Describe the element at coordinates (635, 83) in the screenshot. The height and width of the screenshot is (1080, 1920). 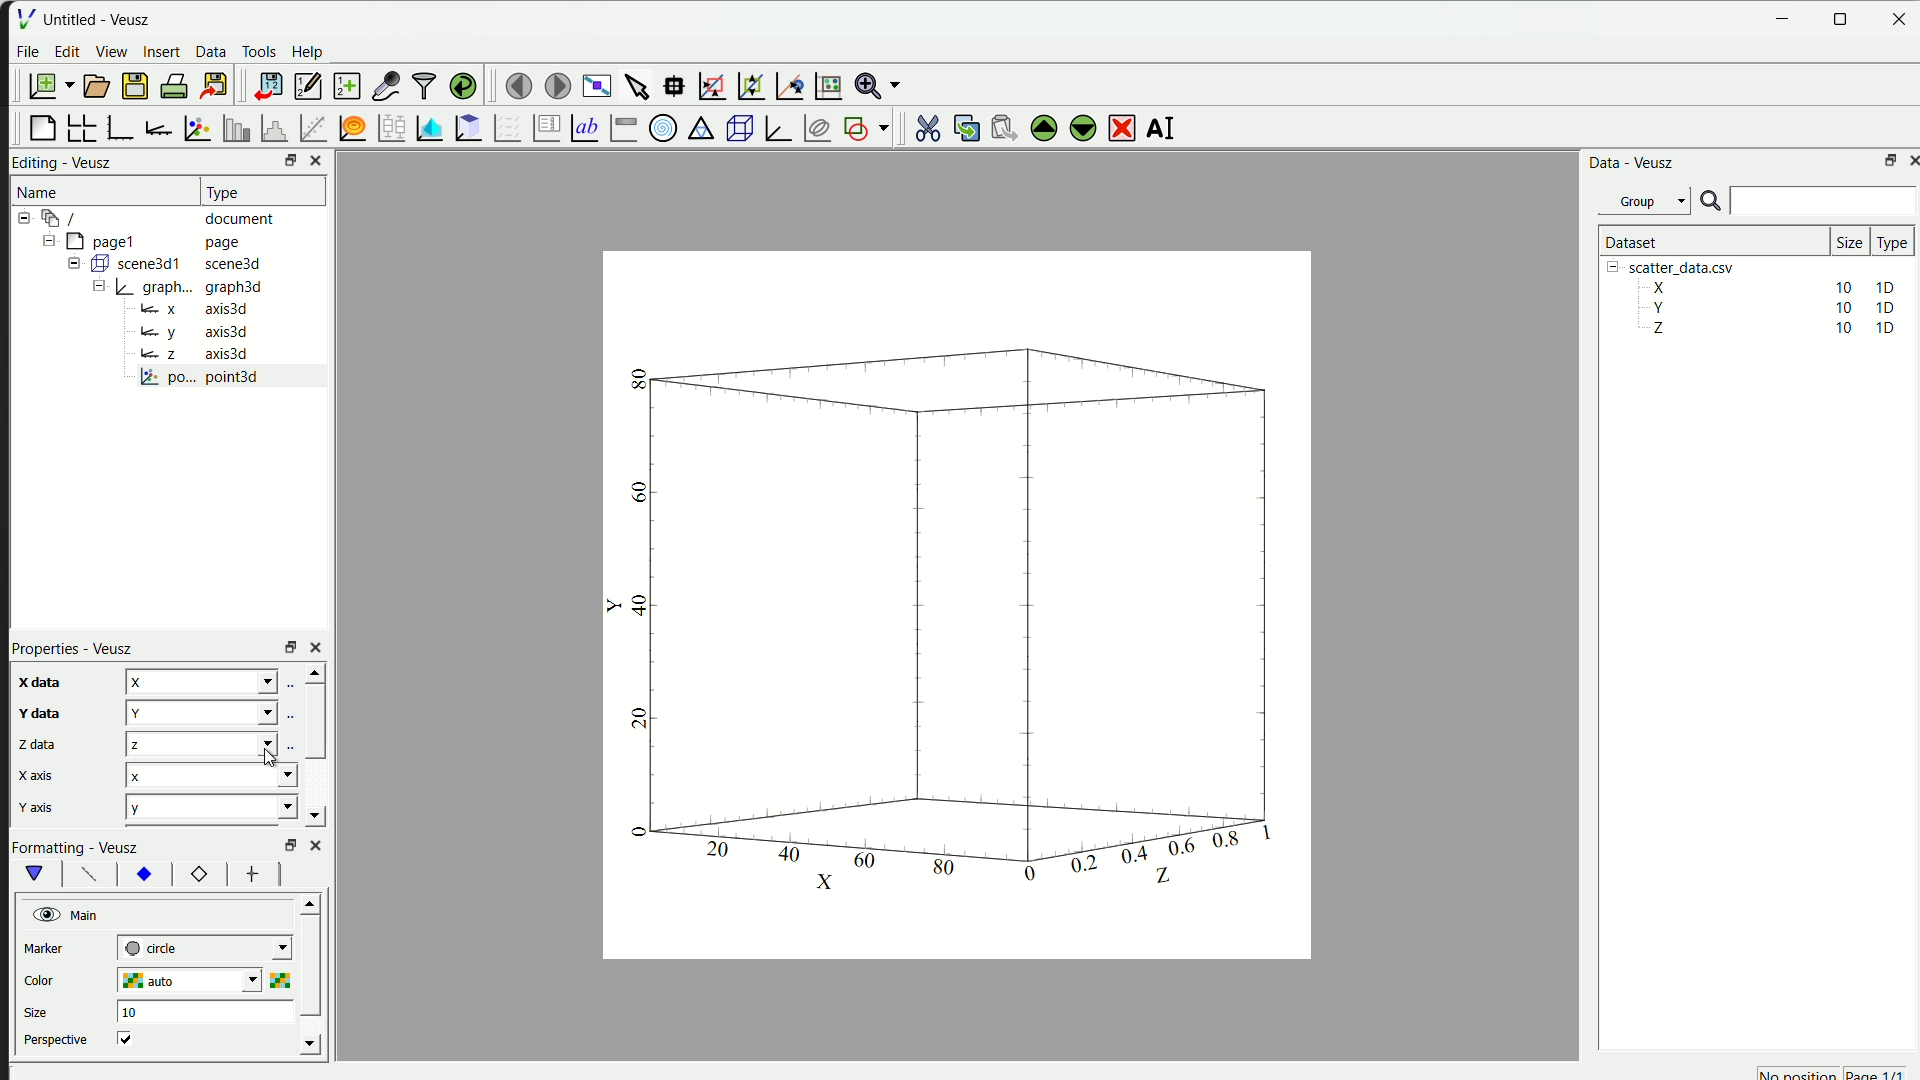
I see `select items from graph` at that location.